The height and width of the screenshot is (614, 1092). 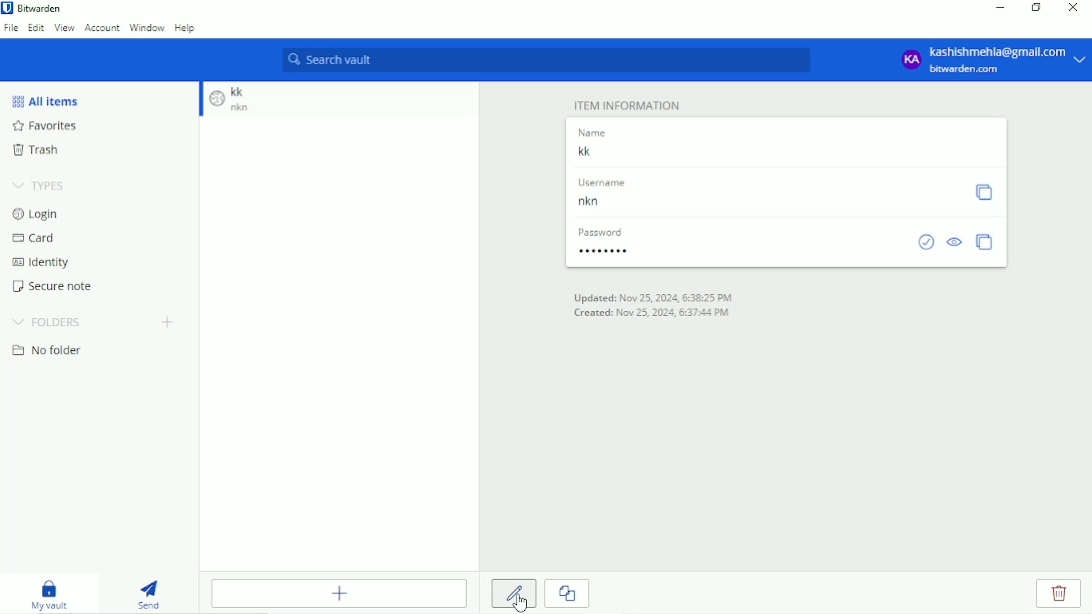 I want to click on Edit, so click(x=36, y=27).